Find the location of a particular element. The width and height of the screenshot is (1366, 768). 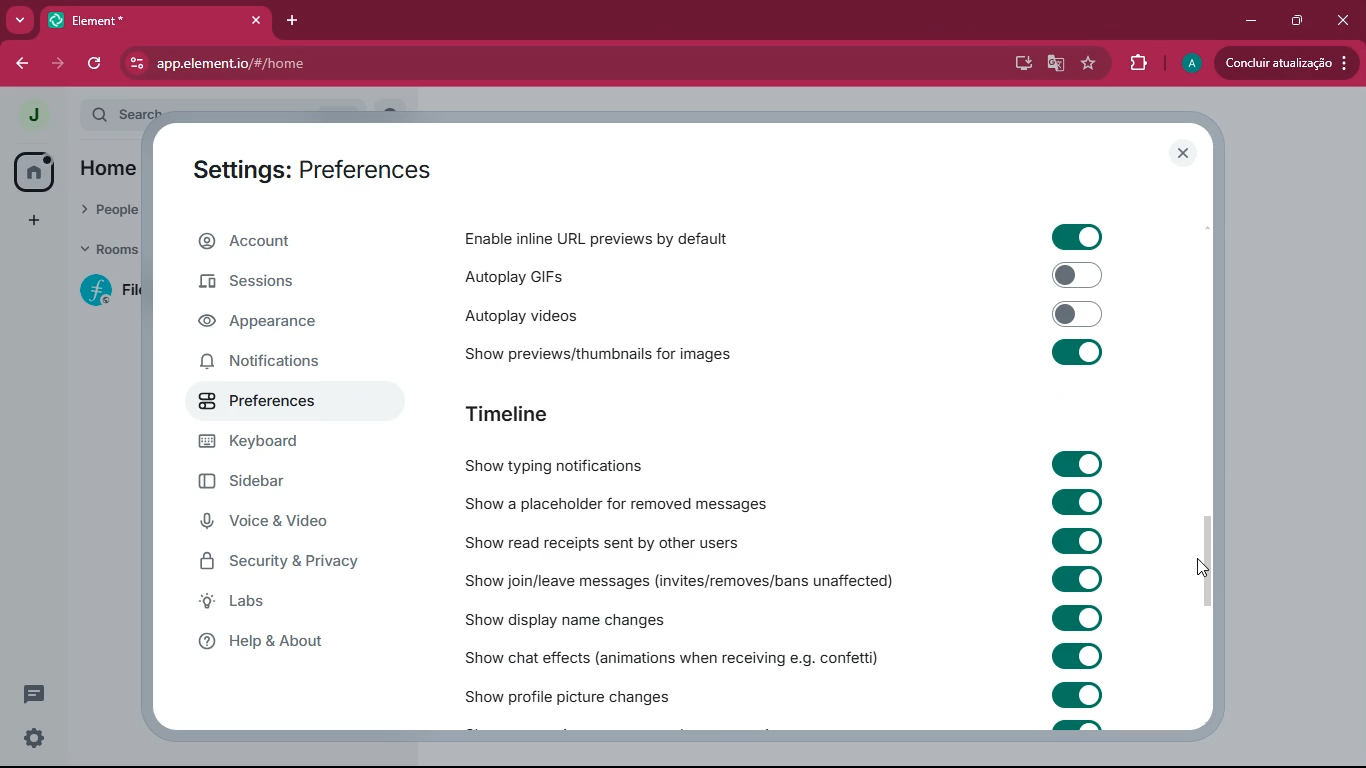

show a placeholder for removed messages is located at coordinates (616, 505).